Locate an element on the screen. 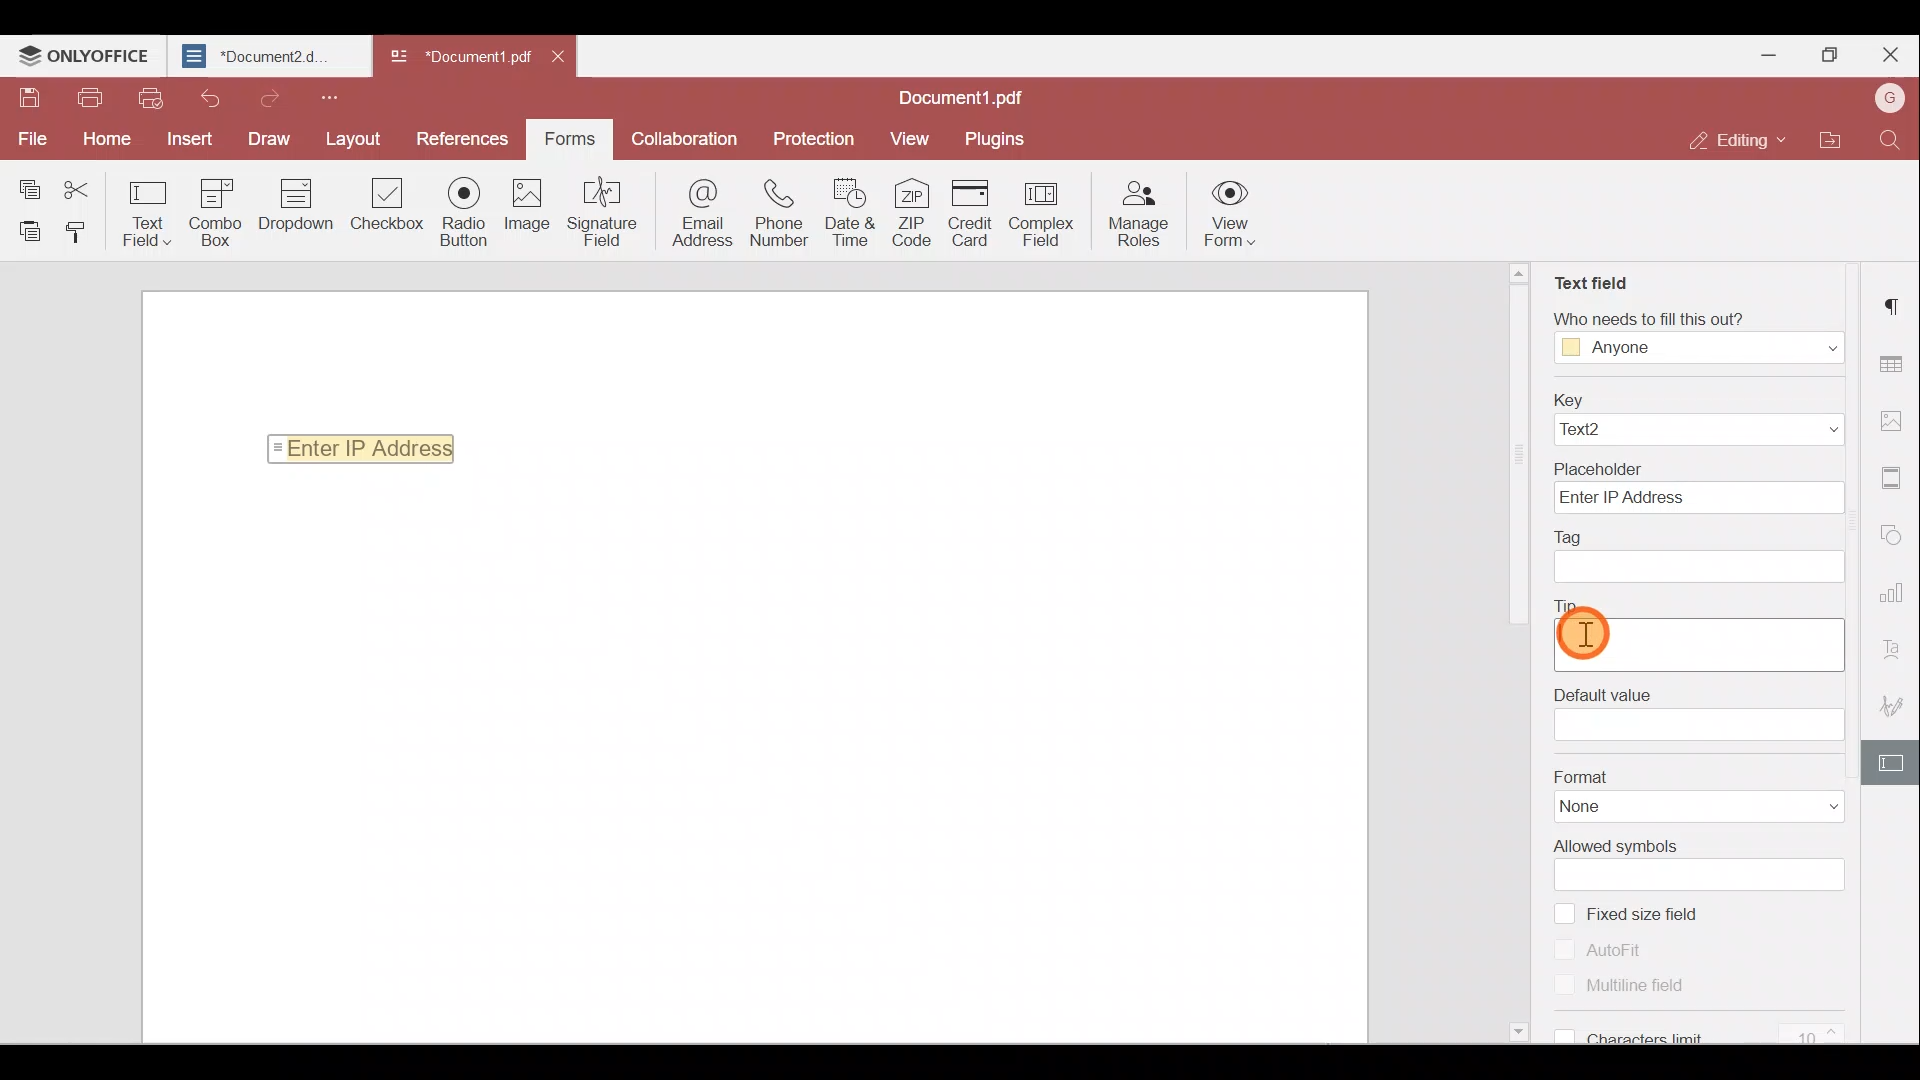 This screenshot has width=1920, height=1080. Cursor on tip is located at coordinates (1582, 638).